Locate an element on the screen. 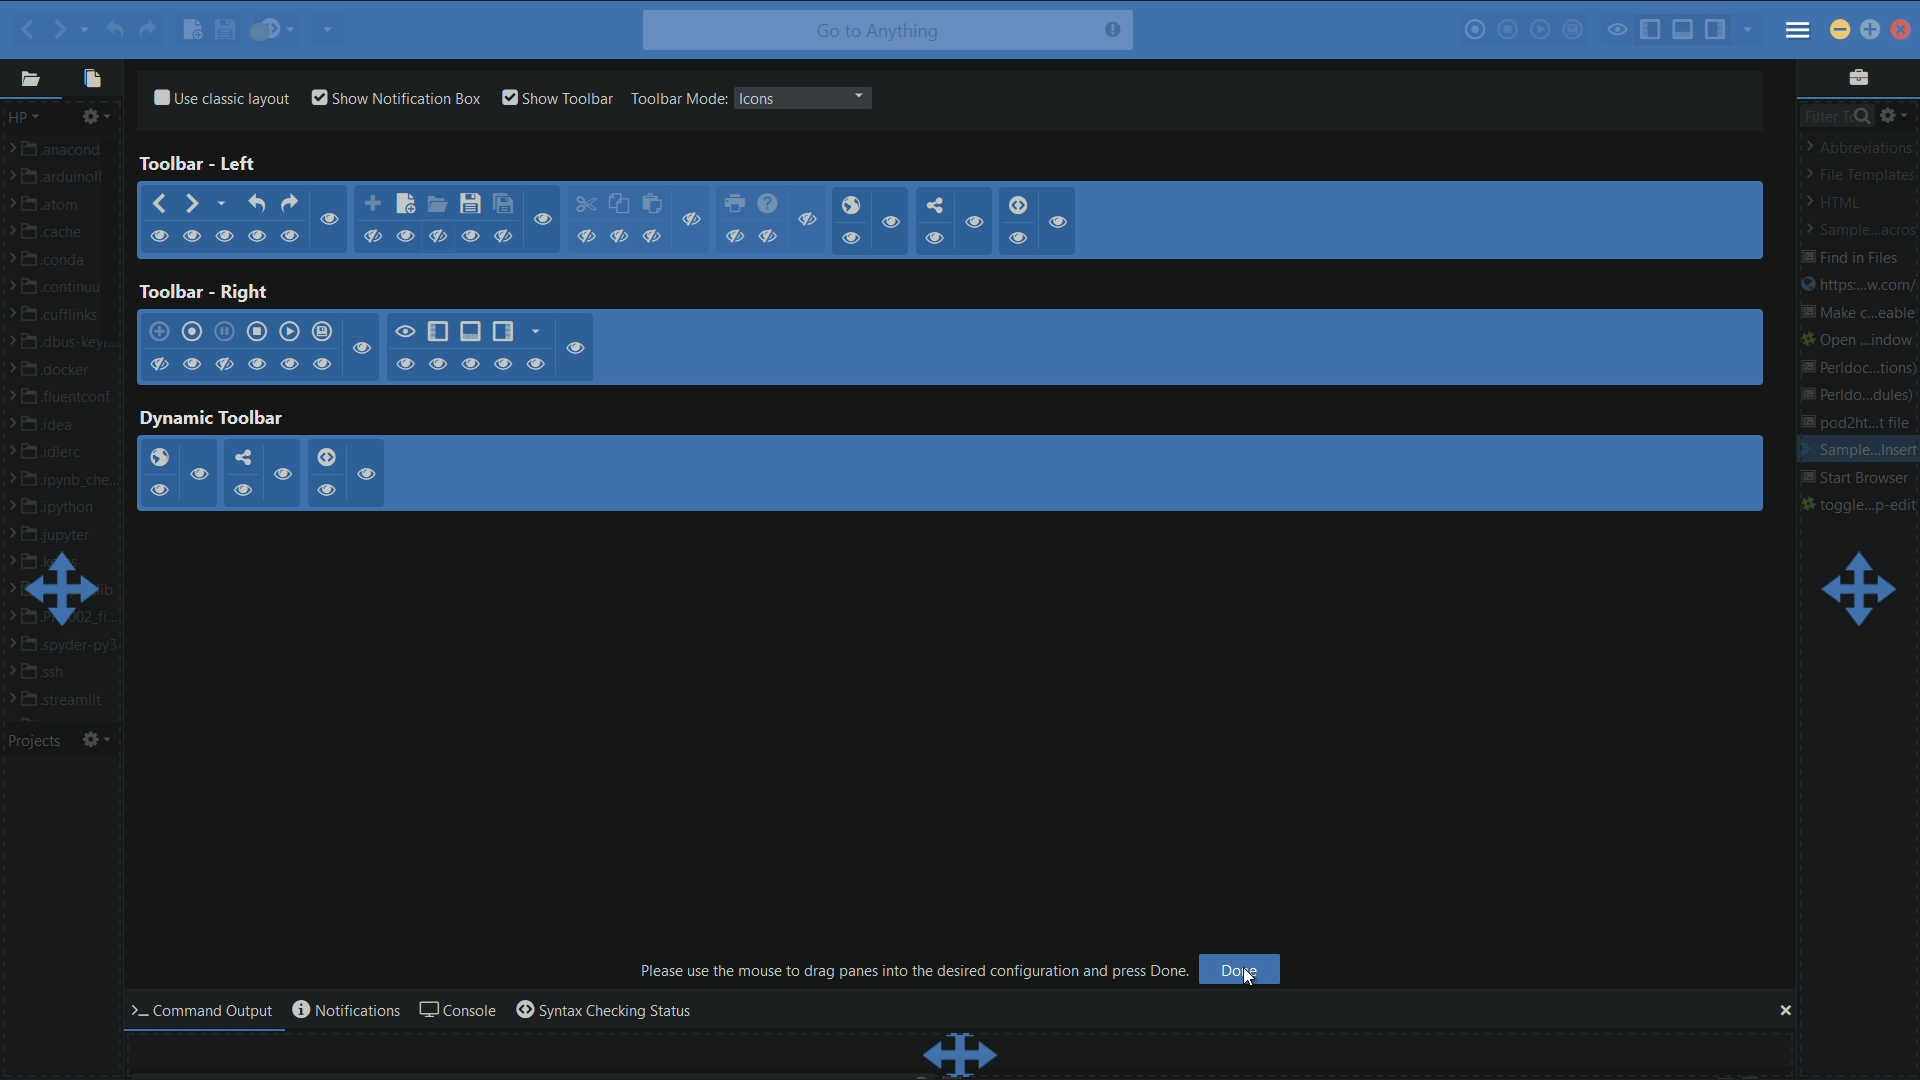  sample ...across is located at coordinates (1856, 230).